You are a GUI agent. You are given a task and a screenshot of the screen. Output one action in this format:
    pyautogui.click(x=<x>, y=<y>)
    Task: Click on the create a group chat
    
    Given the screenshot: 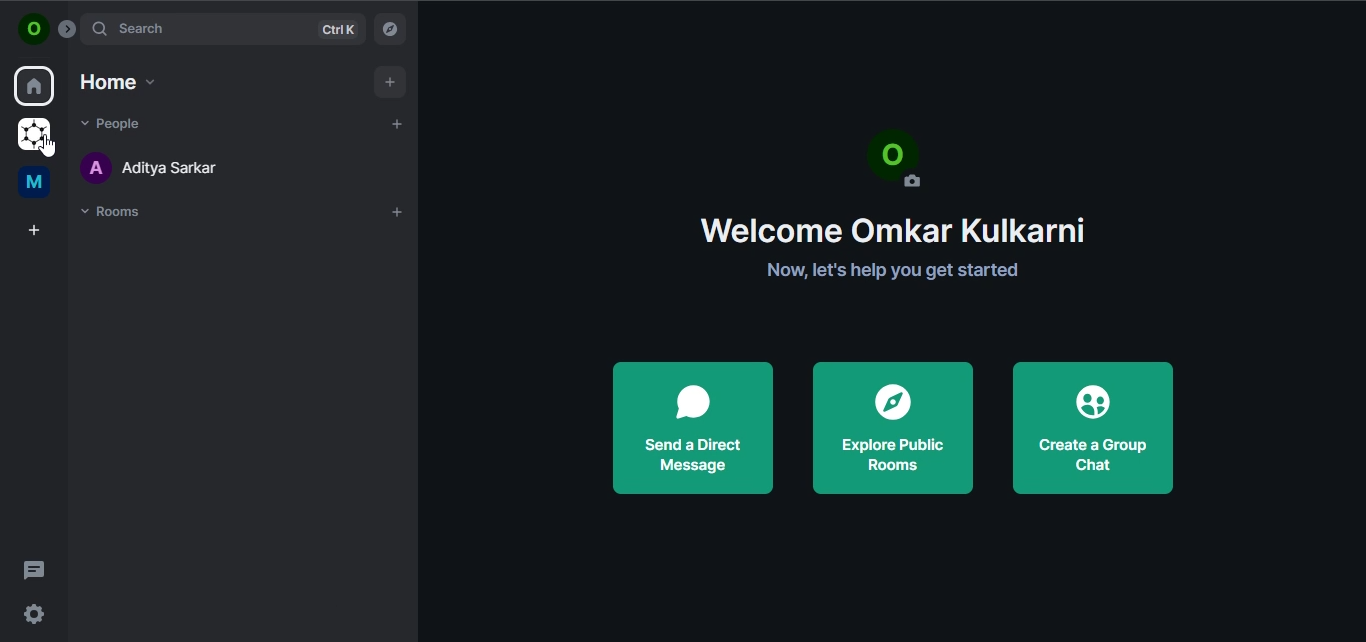 What is the action you would take?
    pyautogui.click(x=1094, y=429)
    